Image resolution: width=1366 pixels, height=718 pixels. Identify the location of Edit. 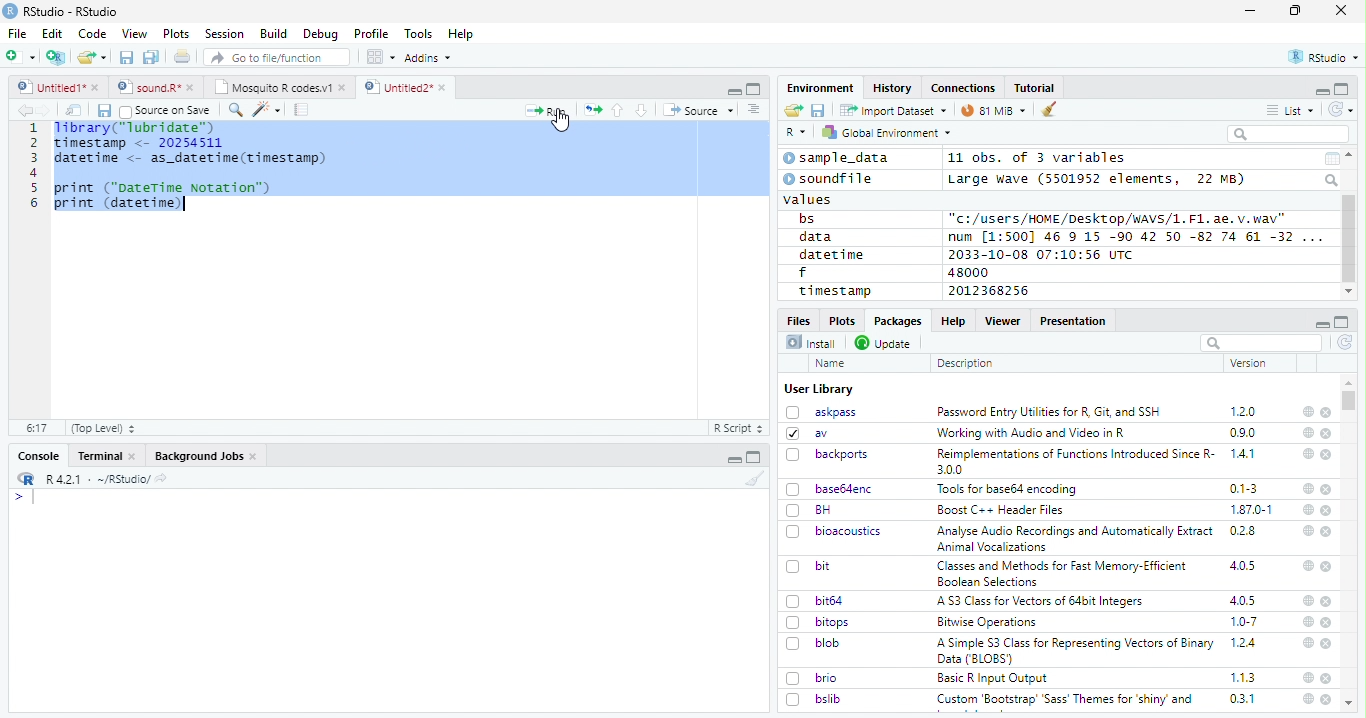
(52, 33).